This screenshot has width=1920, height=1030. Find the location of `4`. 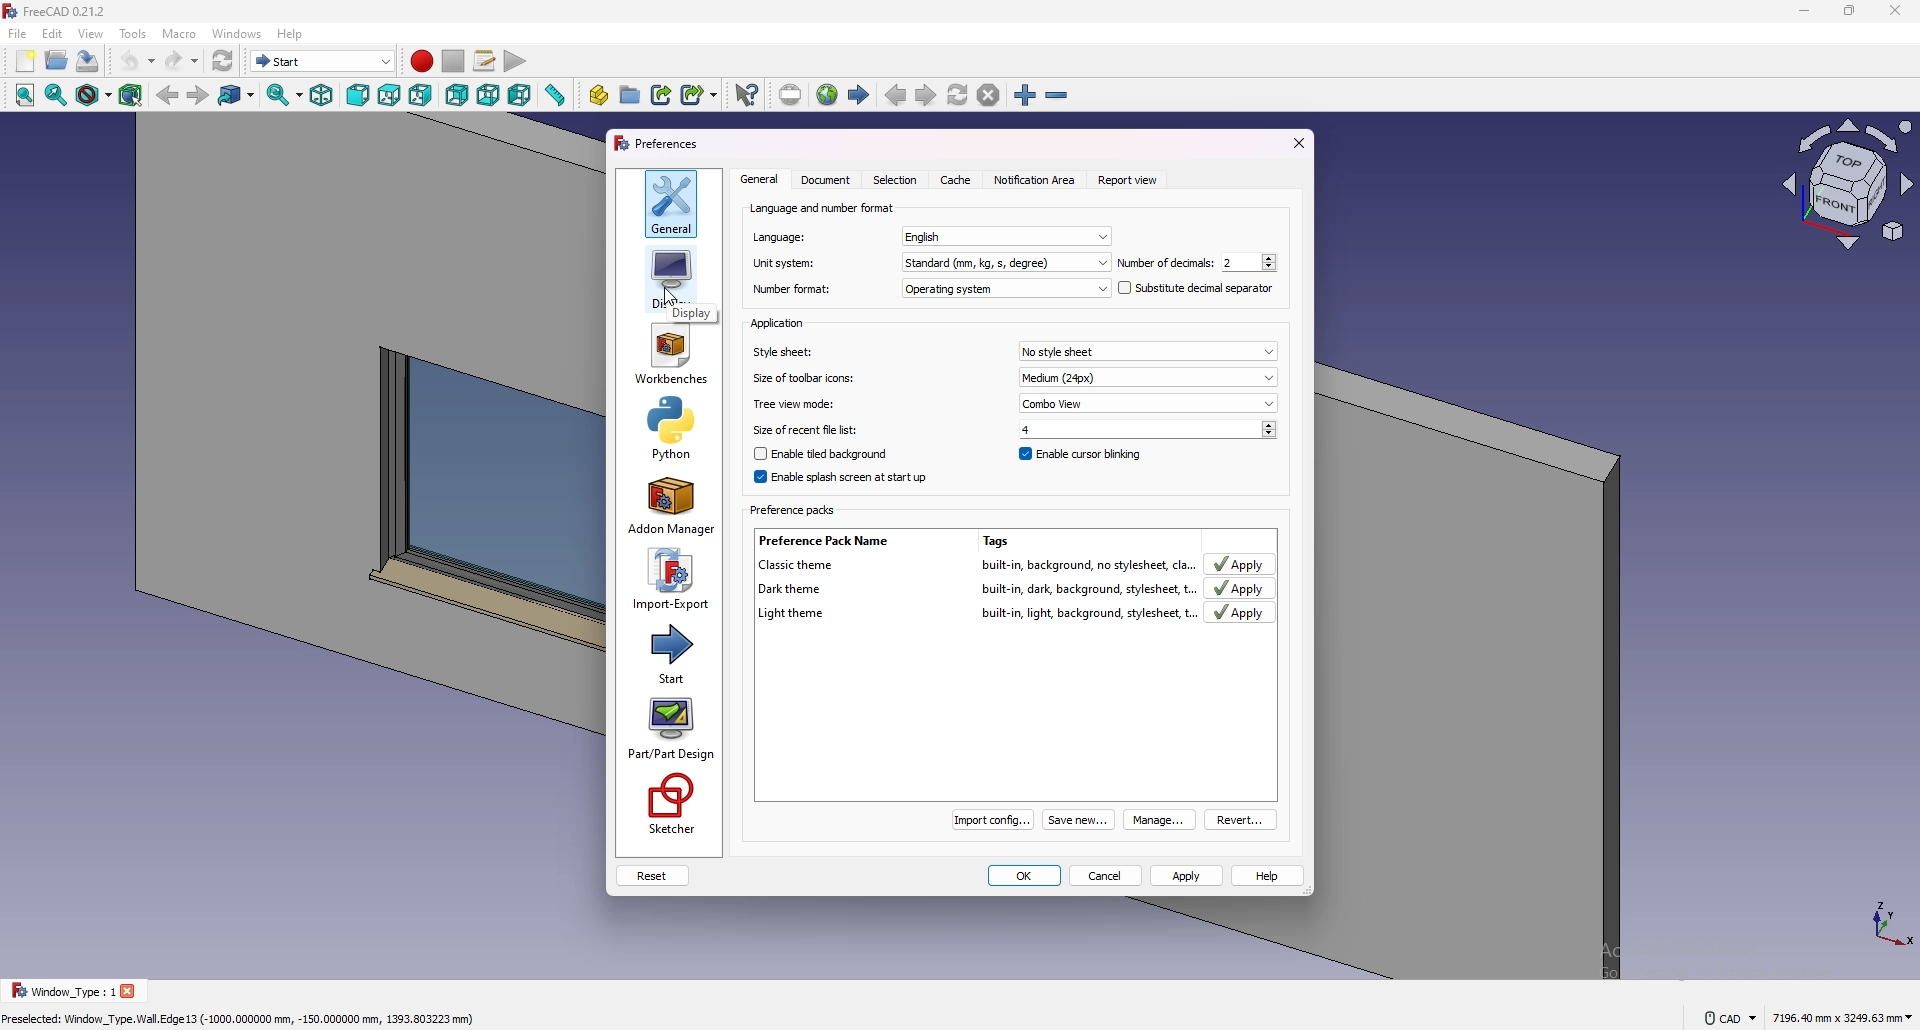

4 is located at coordinates (1148, 427).